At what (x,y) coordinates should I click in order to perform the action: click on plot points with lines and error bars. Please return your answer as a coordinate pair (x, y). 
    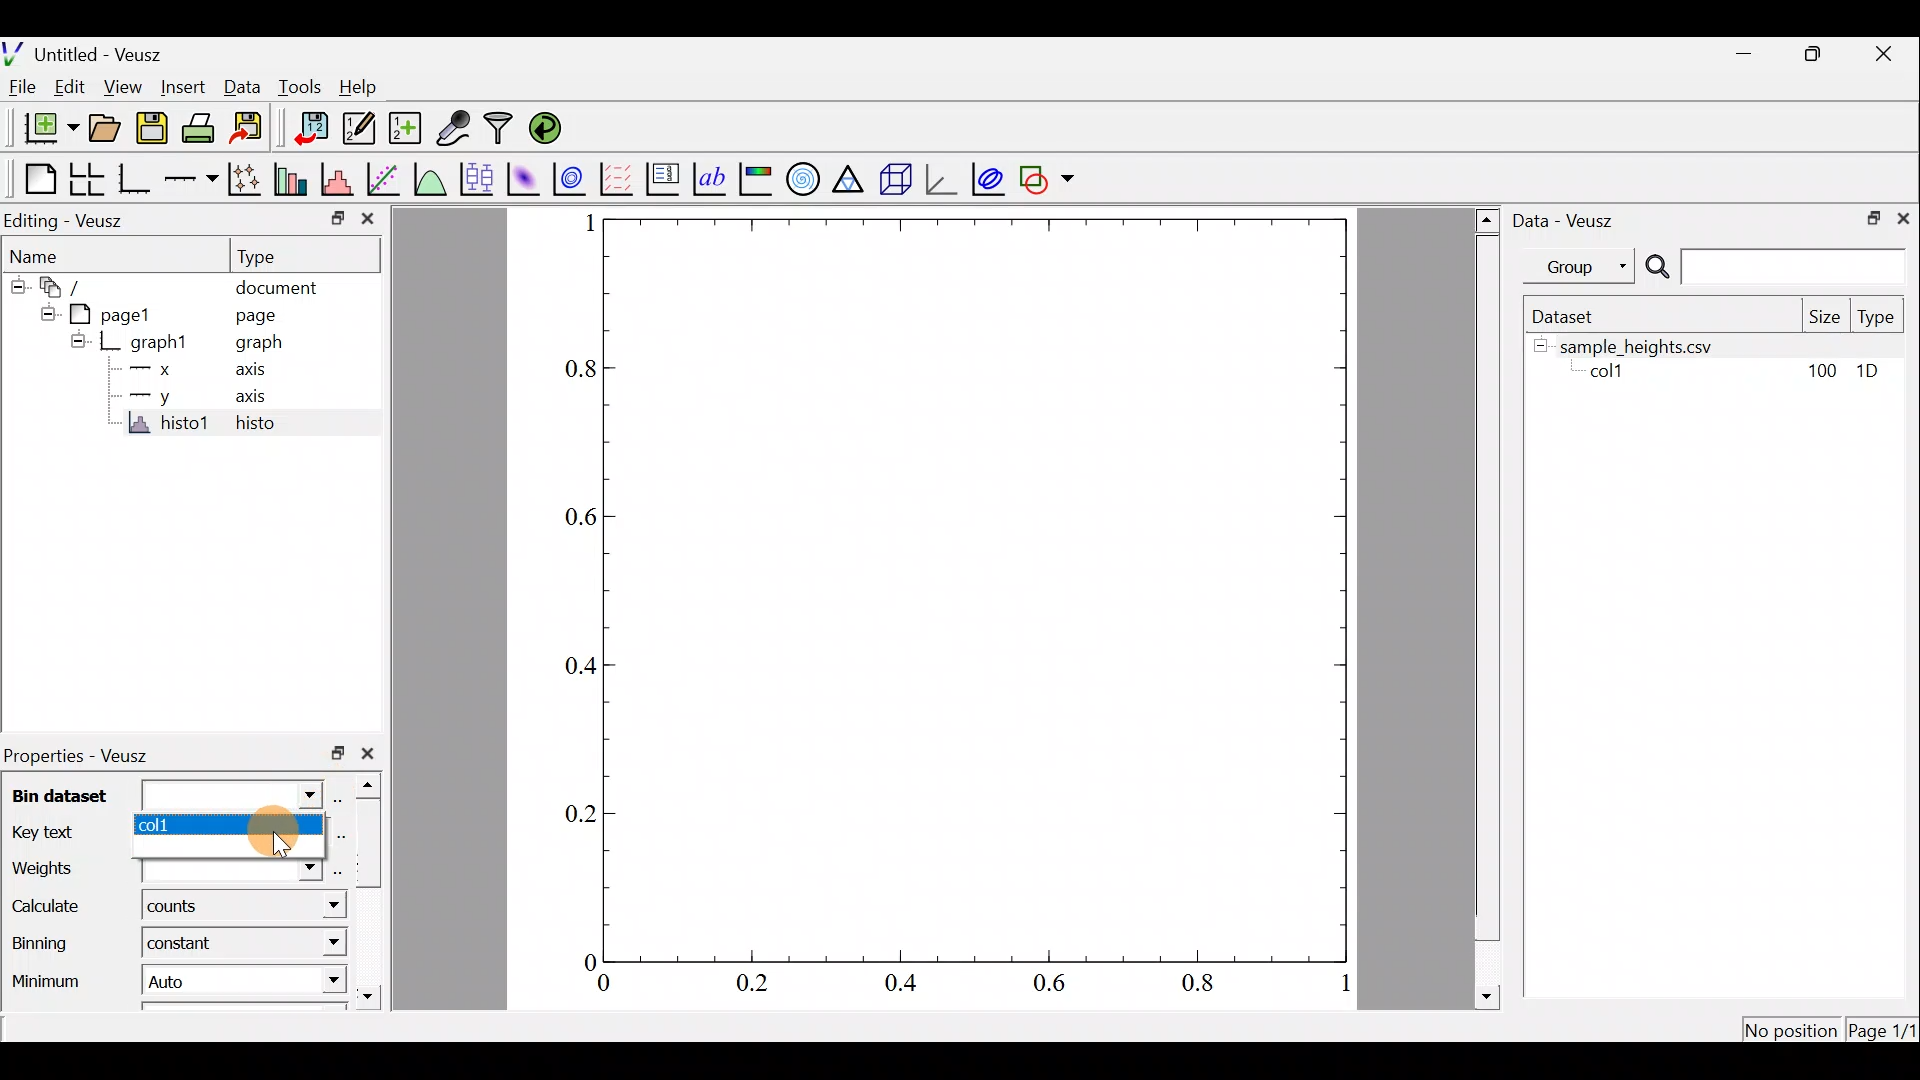
    Looking at the image, I should click on (244, 178).